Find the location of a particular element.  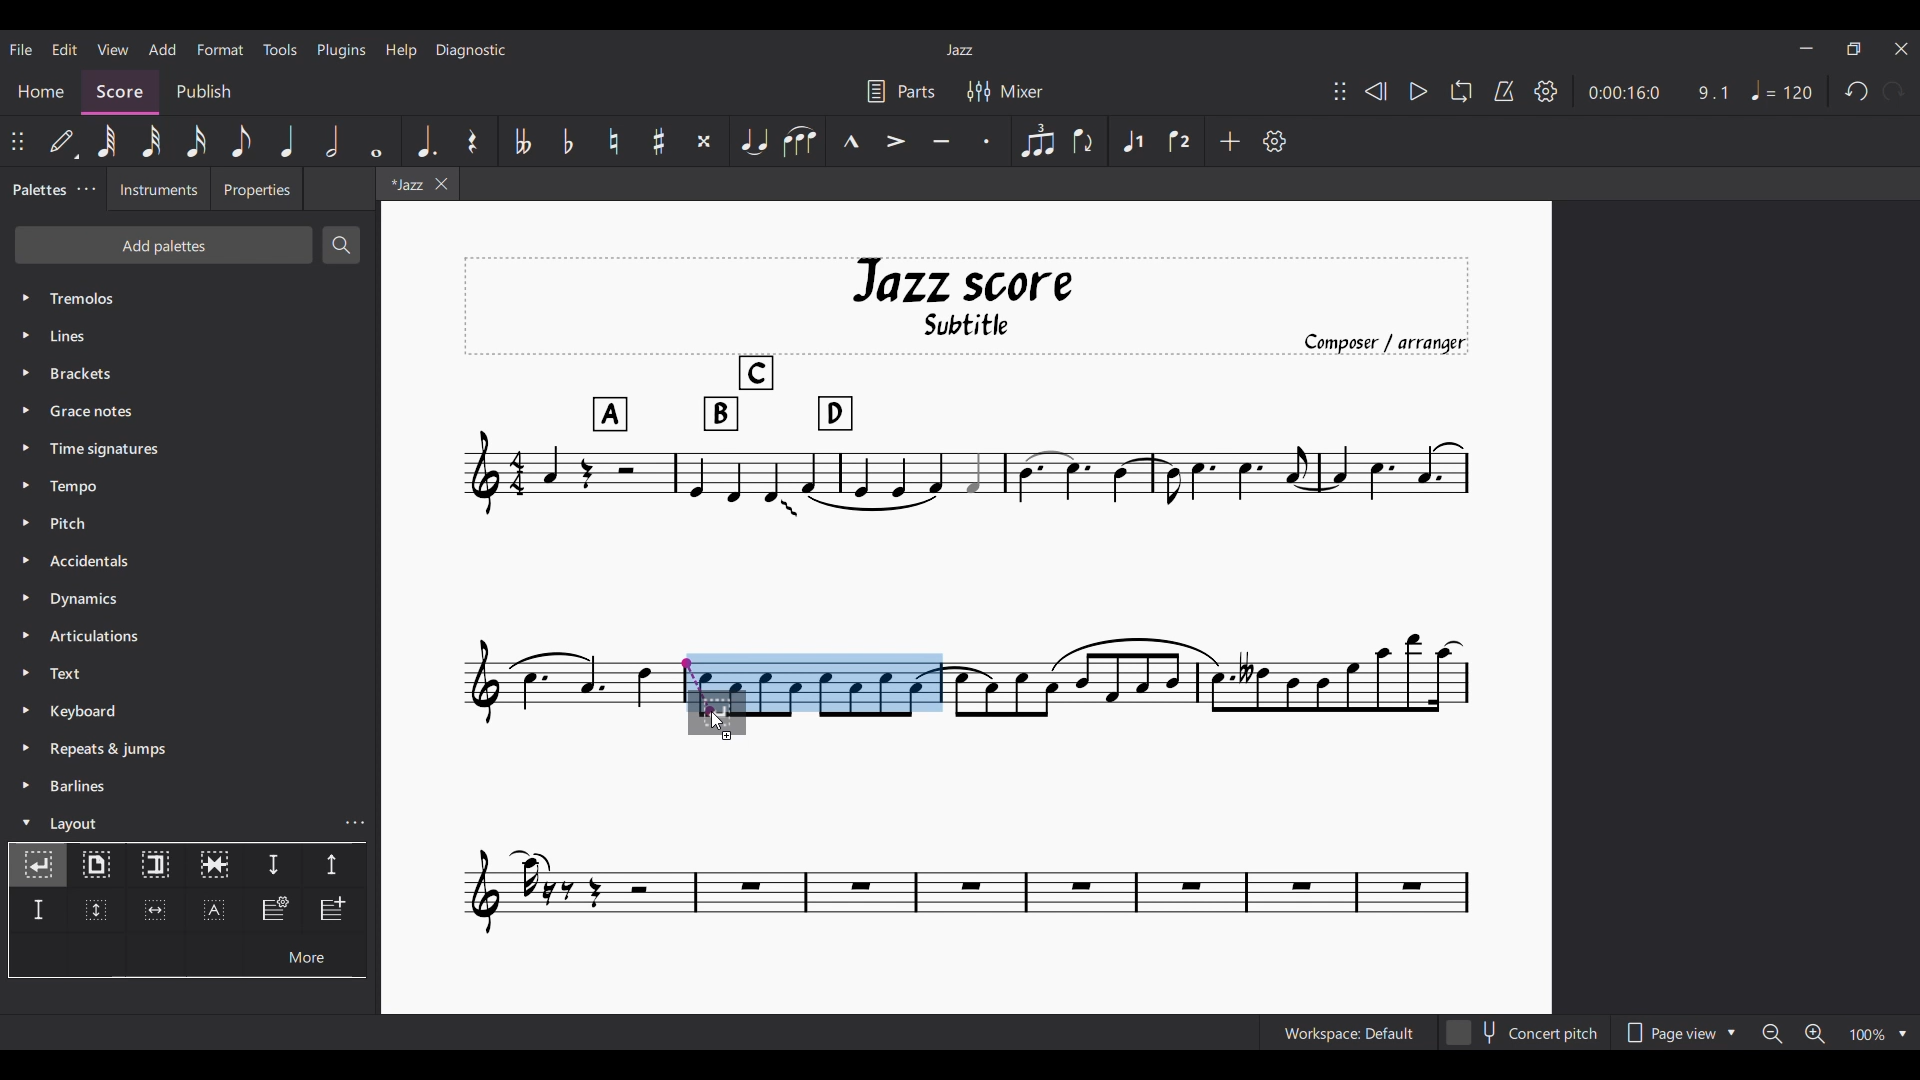

Zoom options is located at coordinates (1879, 1034).